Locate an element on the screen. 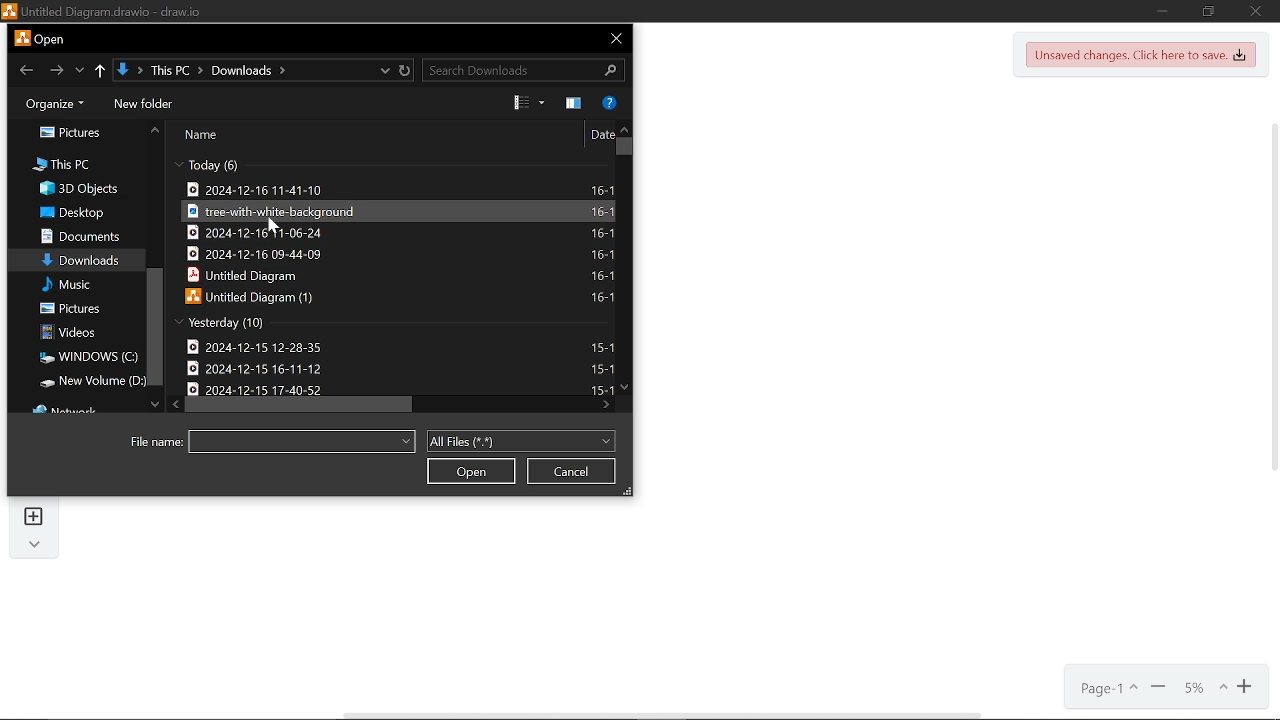 Image resolution: width=1280 pixels, height=720 pixels. Open is located at coordinates (473, 471).